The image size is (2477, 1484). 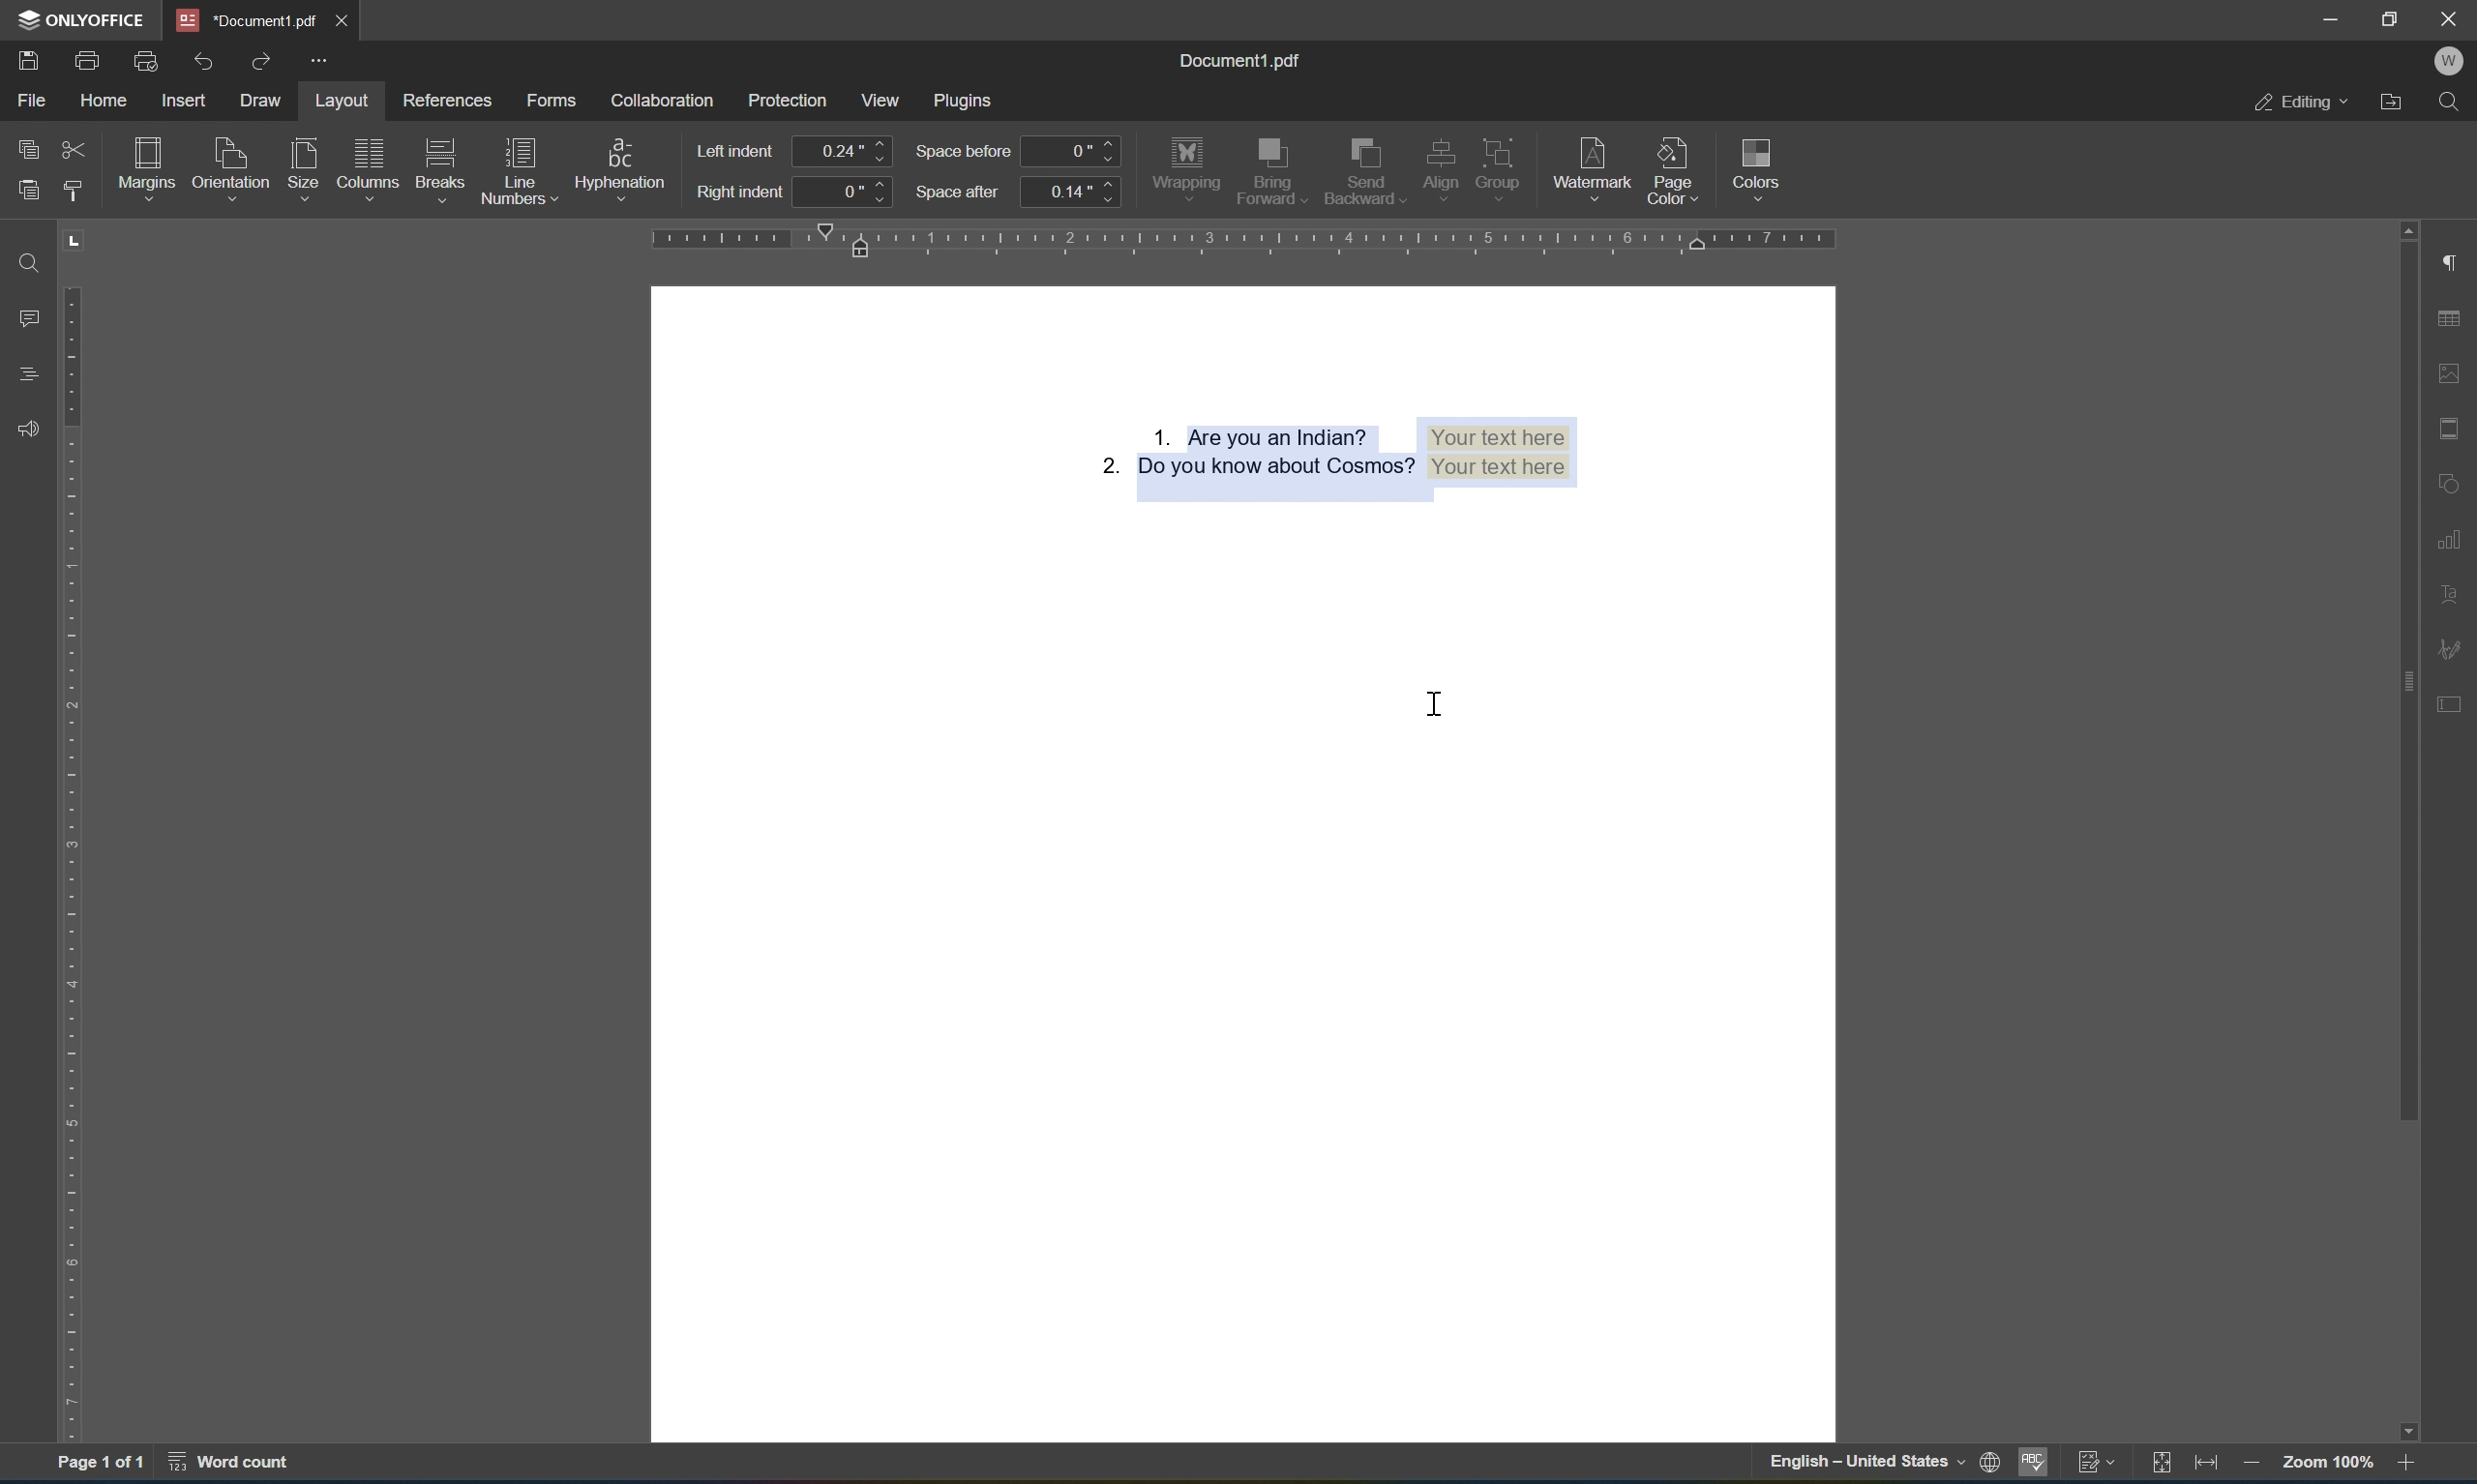 What do you see at coordinates (2455, 590) in the screenshot?
I see `text art settings` at bounding box center [2455, 590].